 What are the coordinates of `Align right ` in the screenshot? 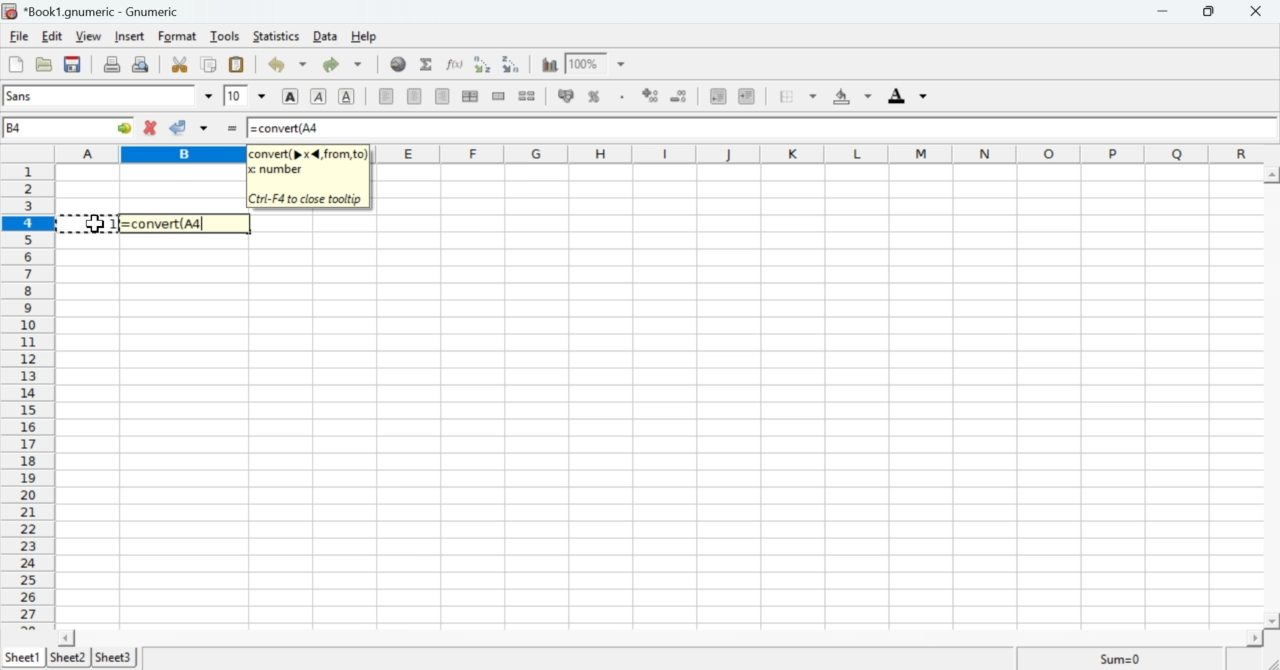 It's located at (442, 97).